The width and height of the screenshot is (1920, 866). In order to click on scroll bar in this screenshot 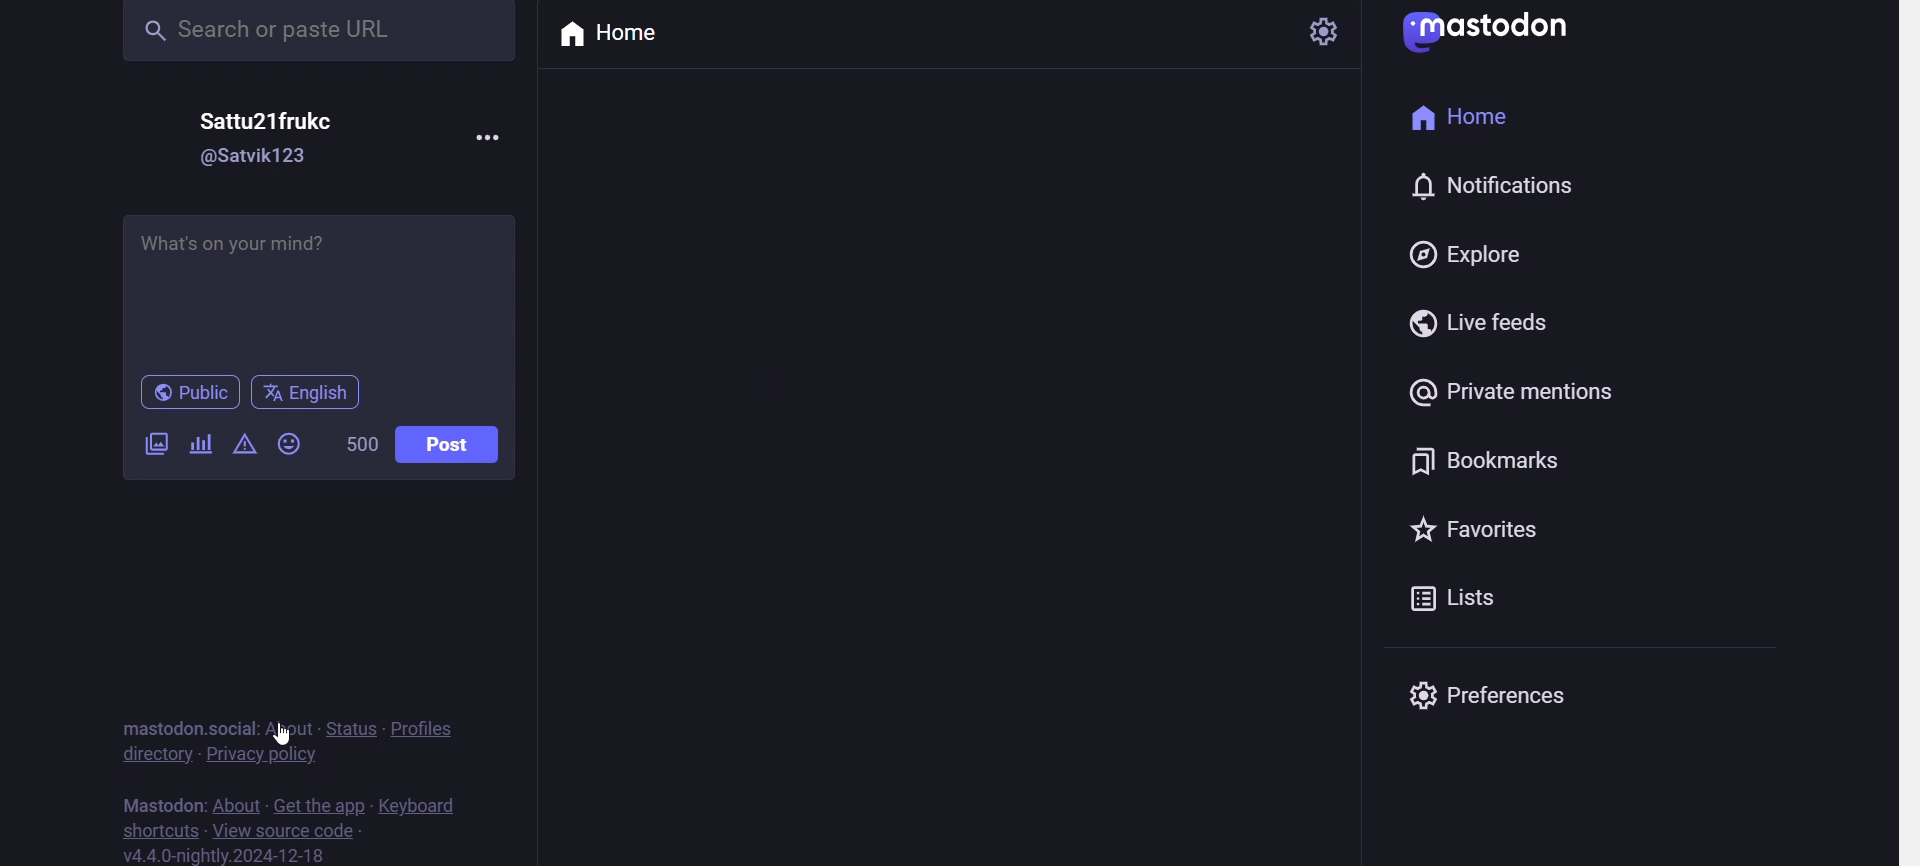, I will do `click(1907, 433)`.